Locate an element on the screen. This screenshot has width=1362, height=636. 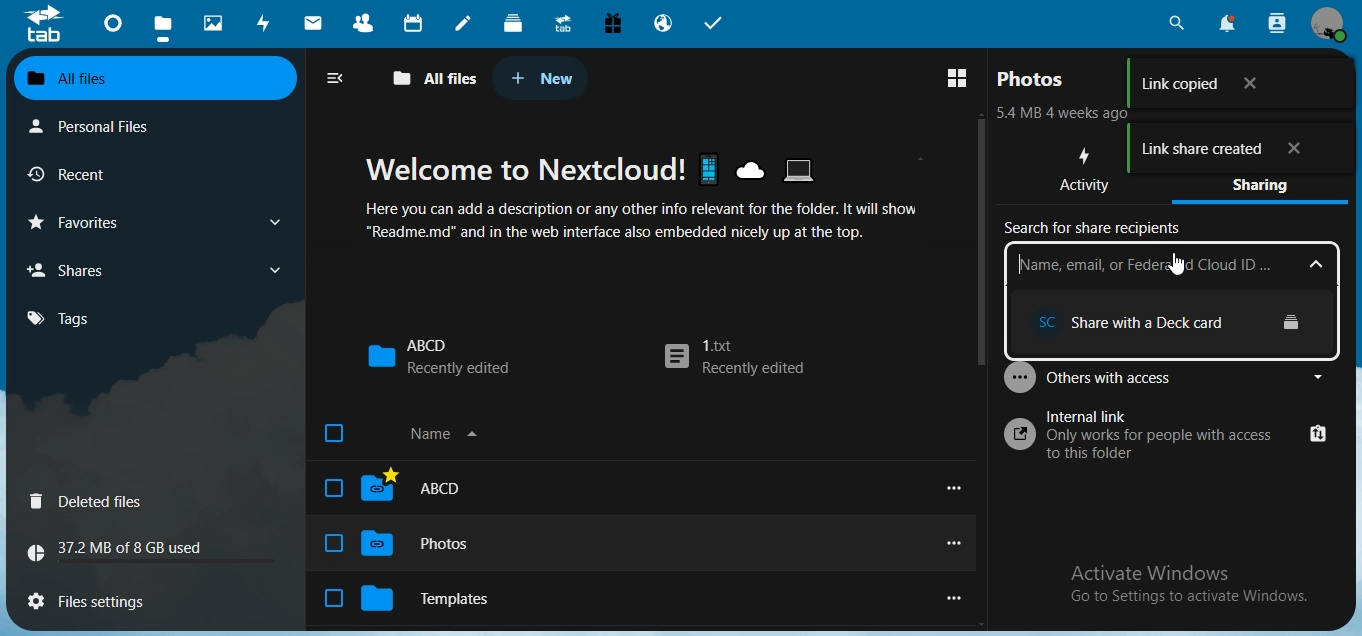
favorites is located at coordinates (152, 222).